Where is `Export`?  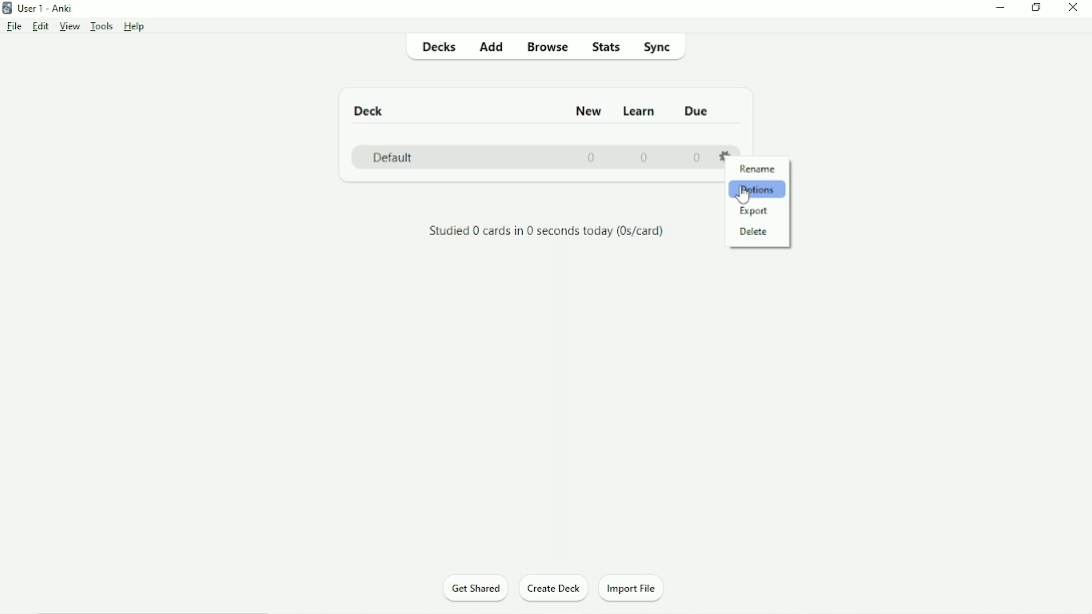
Export is located at coordinates (756, 211).